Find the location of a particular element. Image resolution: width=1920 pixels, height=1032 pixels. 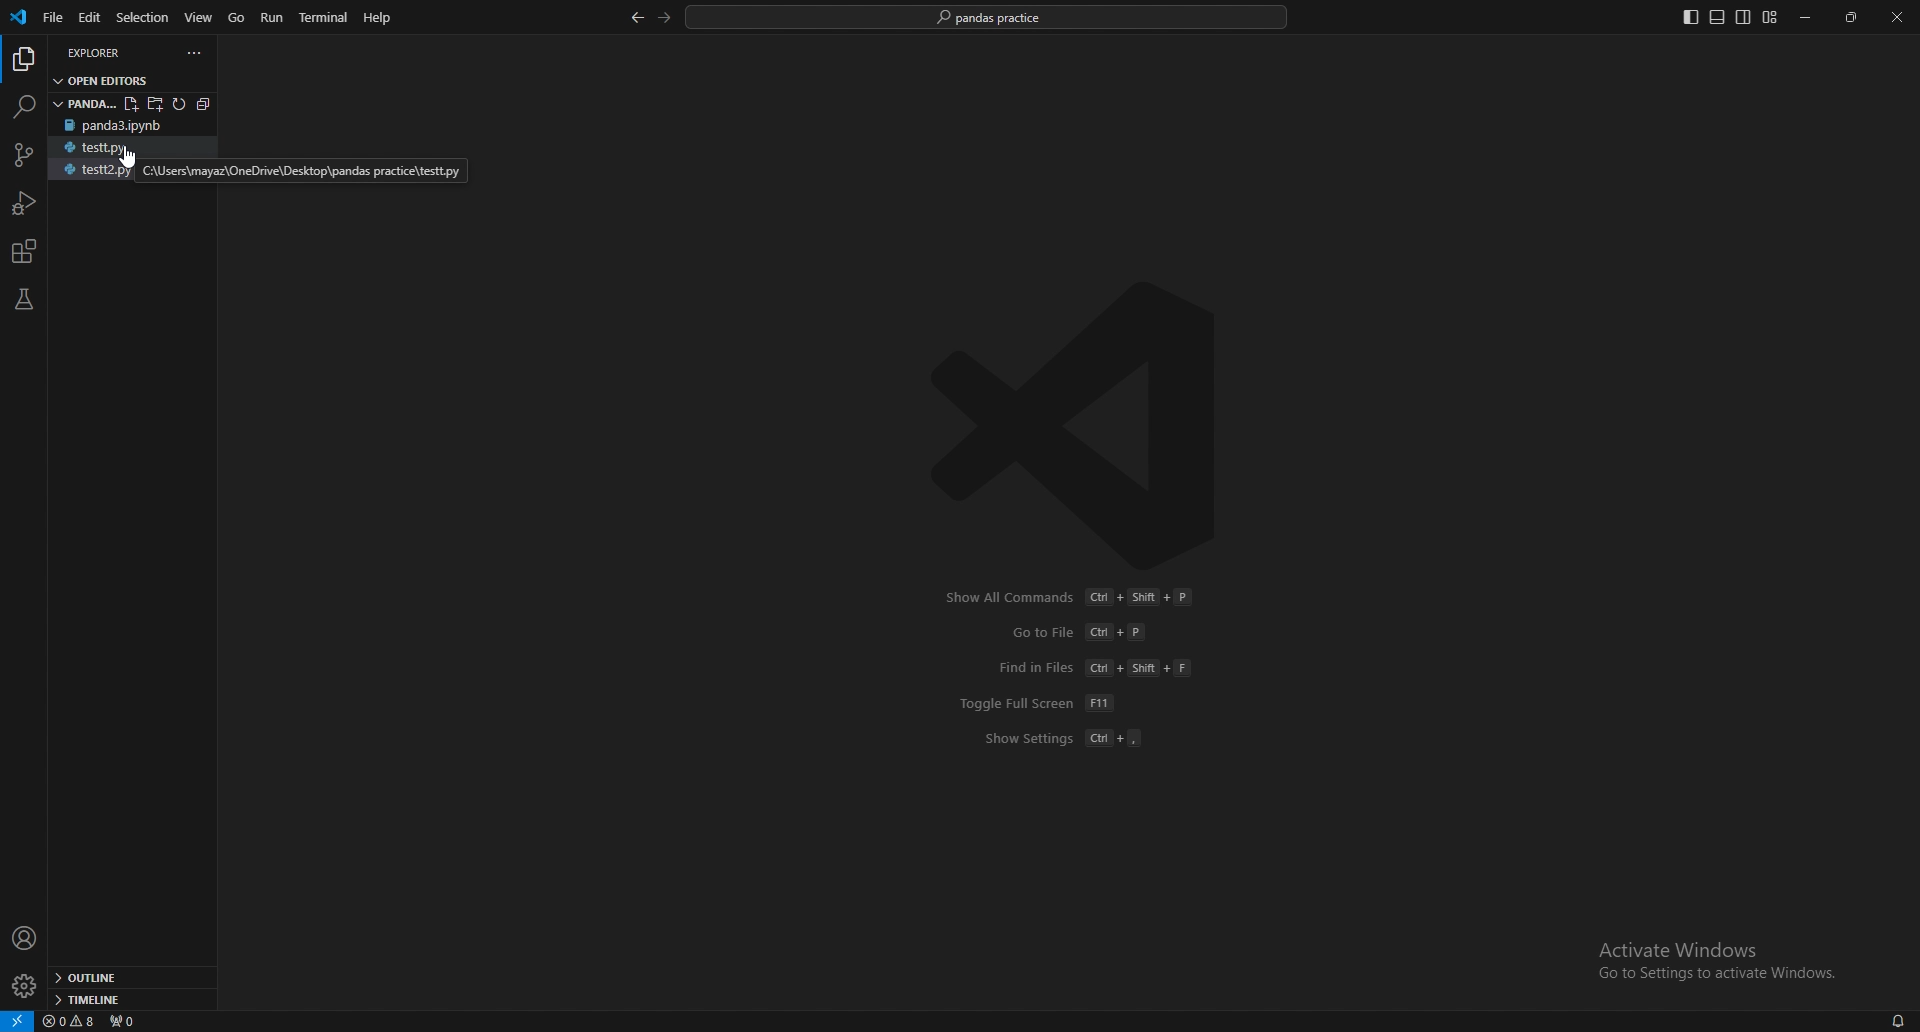

explorer is located at coordinates (116, 51).